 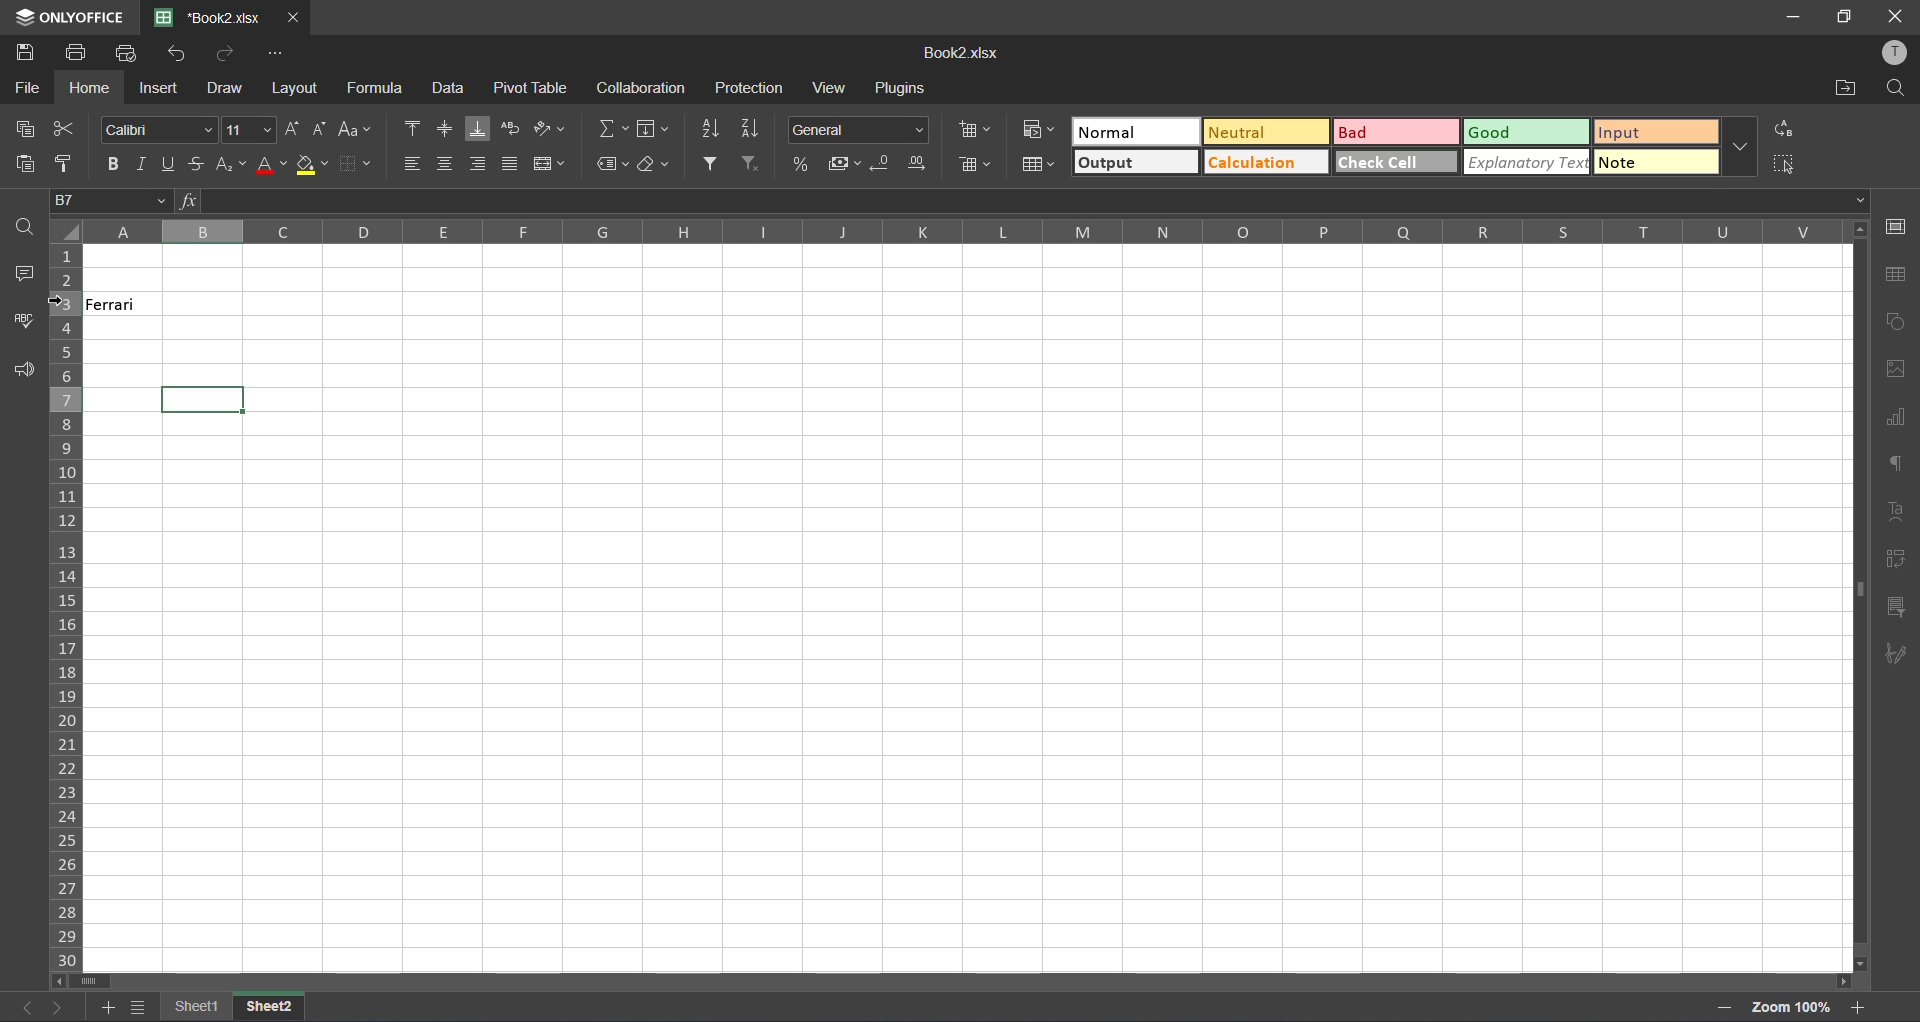 What do you see at coordinates (28, 371) in the screenshot?
I see `feedback` at bounding box center [28, 371].